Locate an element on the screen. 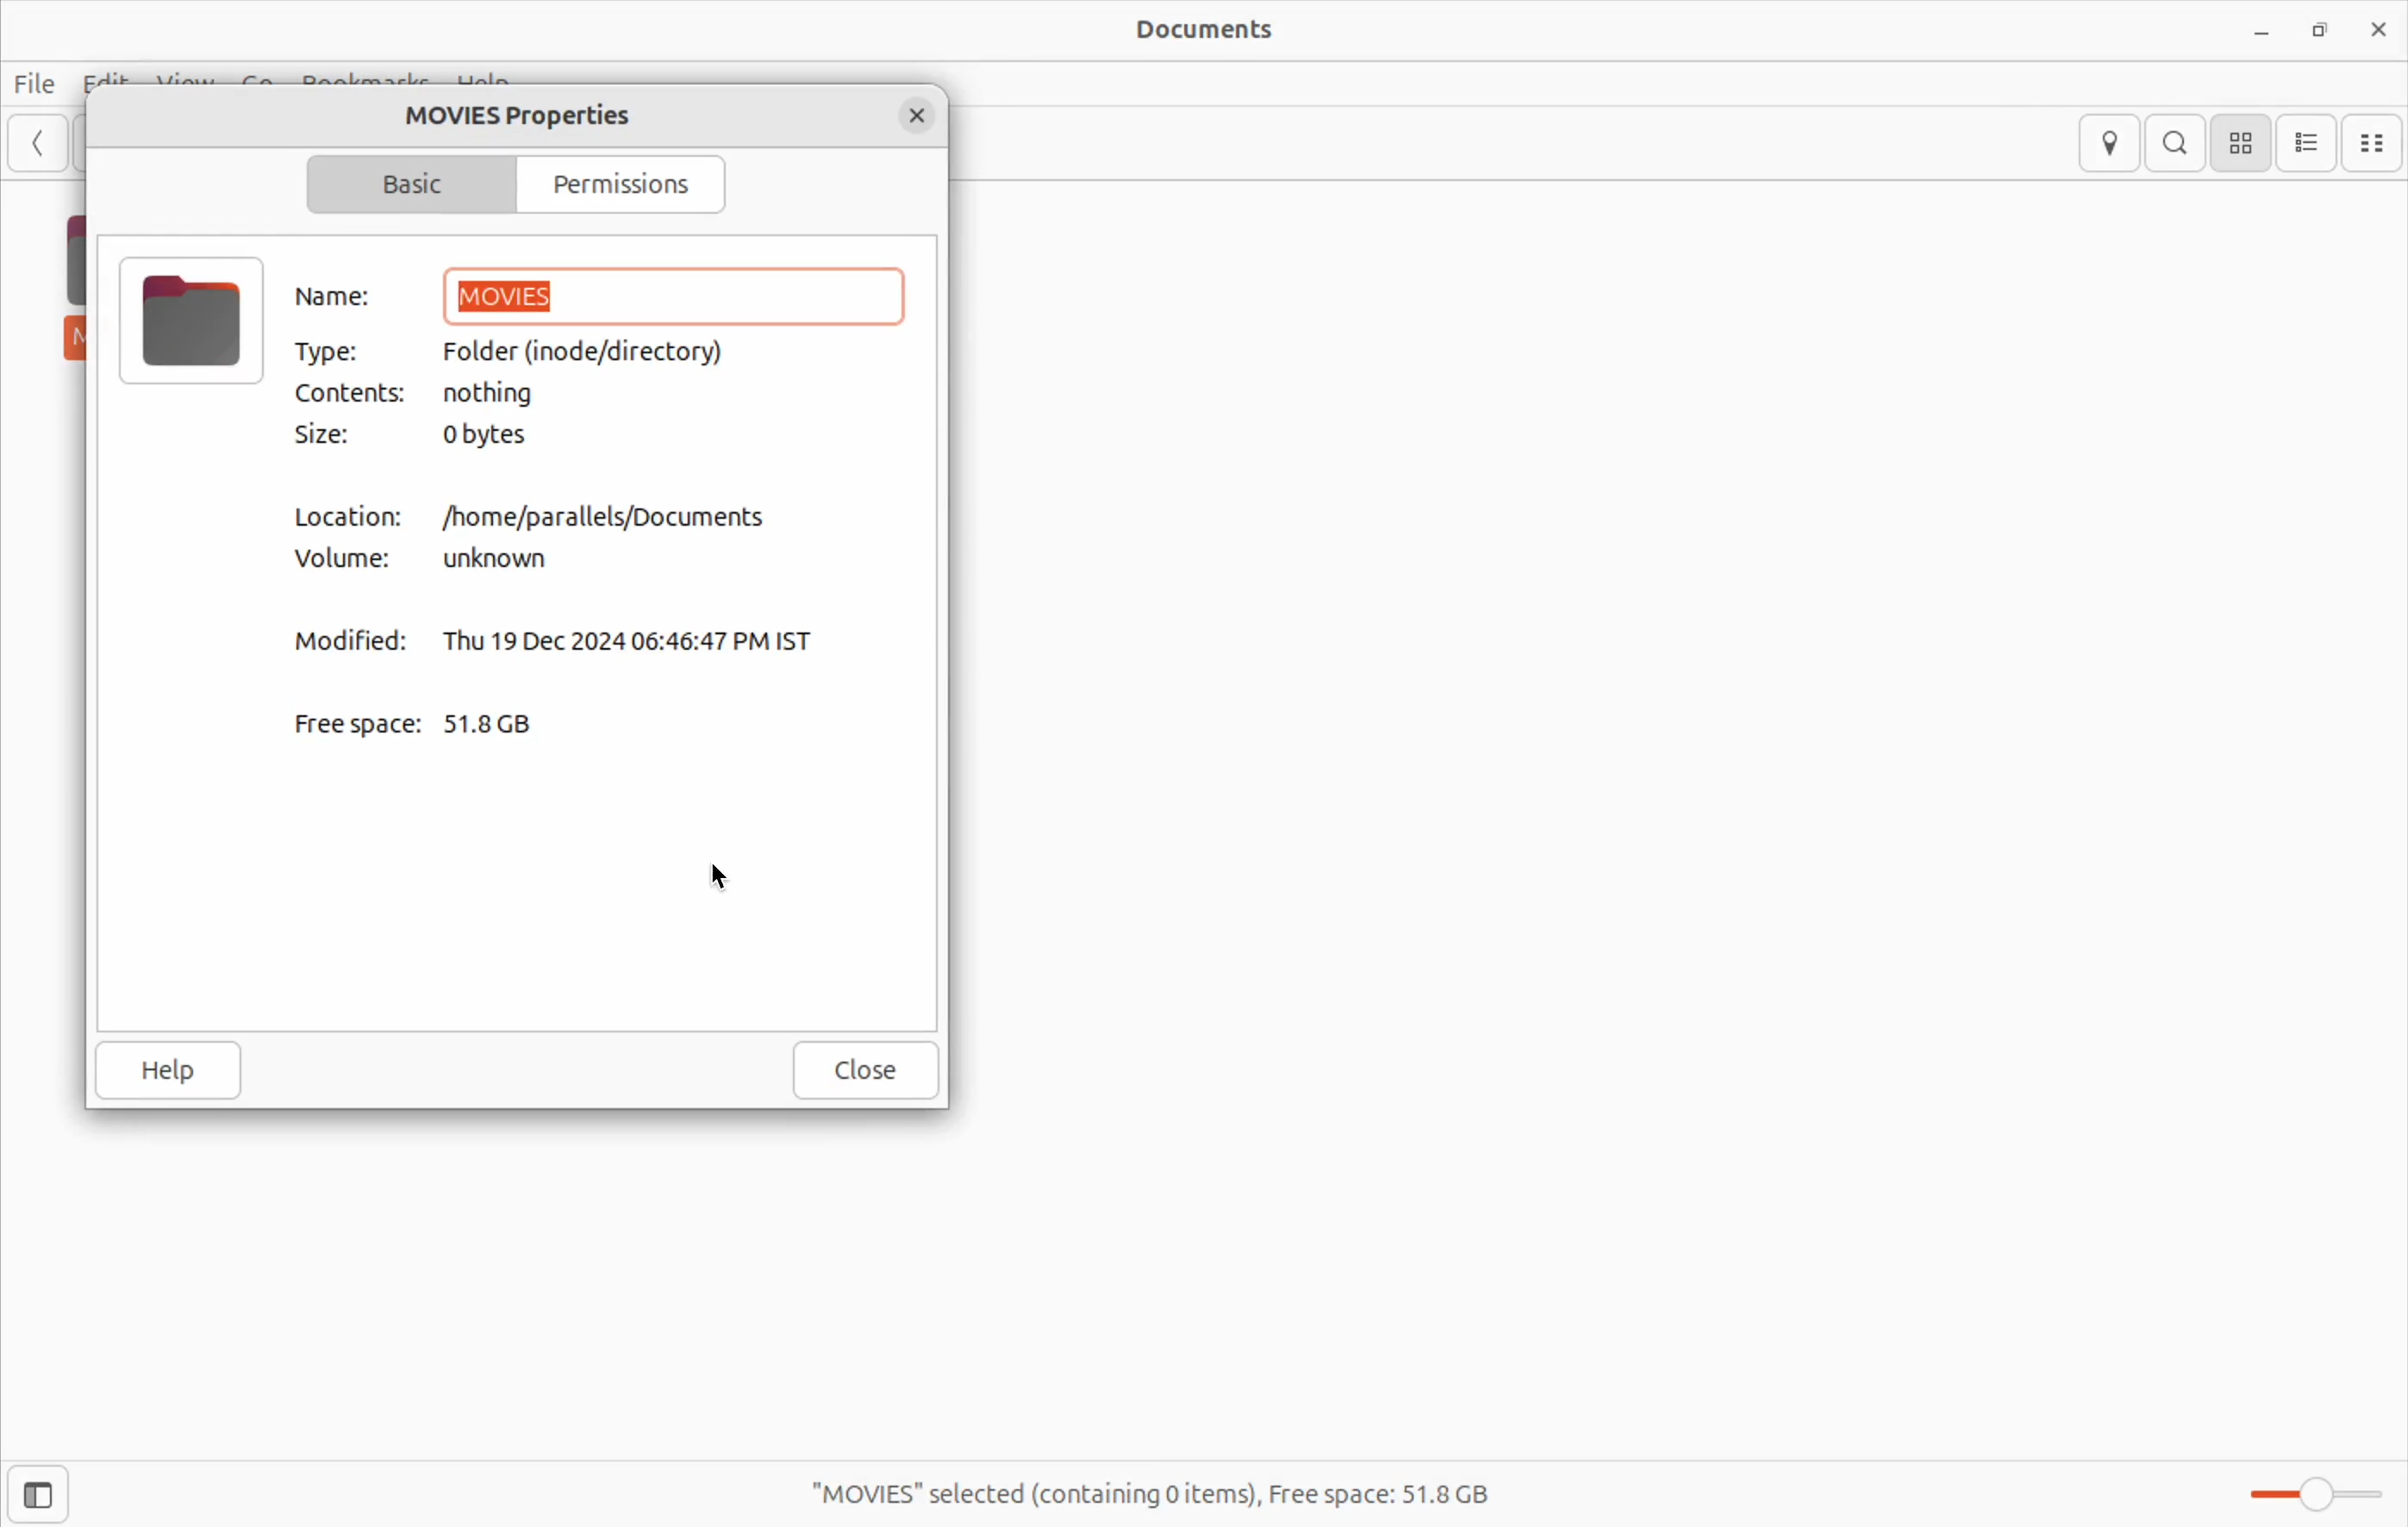 The image size is (2408, 1527). Locations: is located at coordinates (347, 517).